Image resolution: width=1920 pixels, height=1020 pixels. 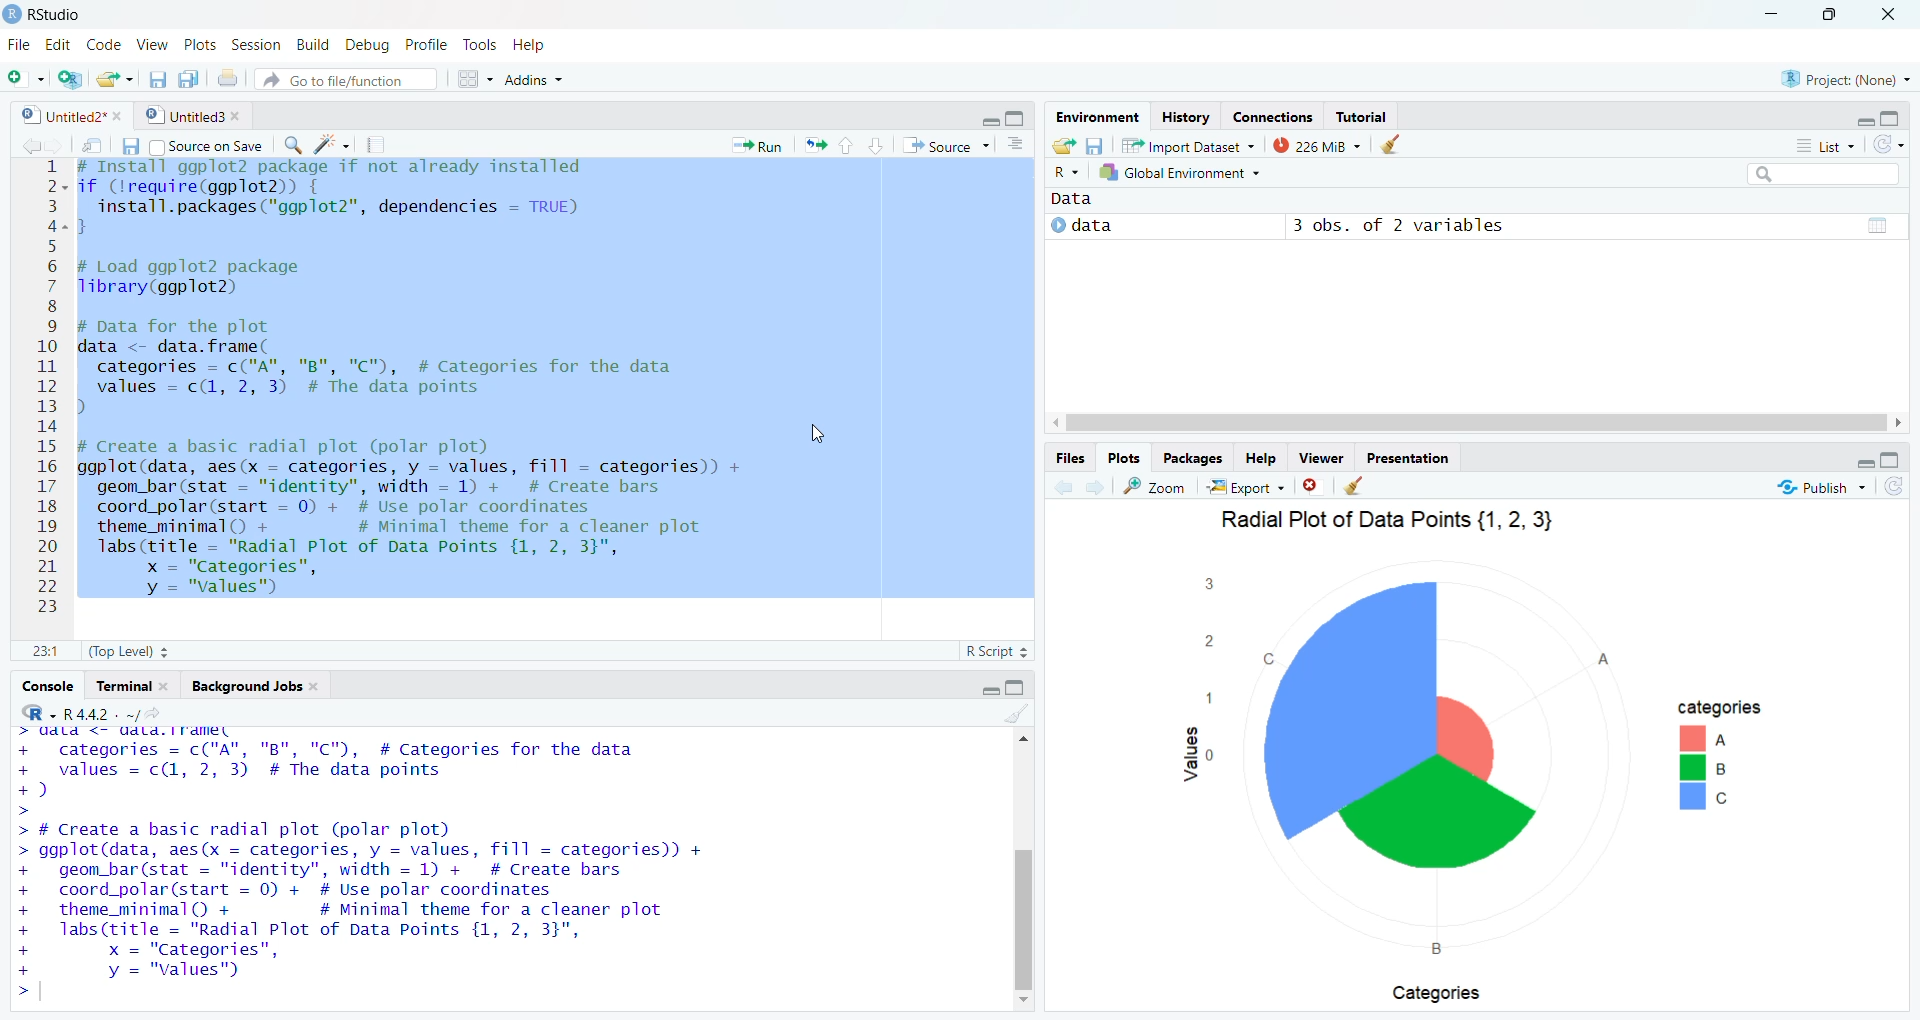 I want to click on Load workspace, so click(x=1064, y=144).